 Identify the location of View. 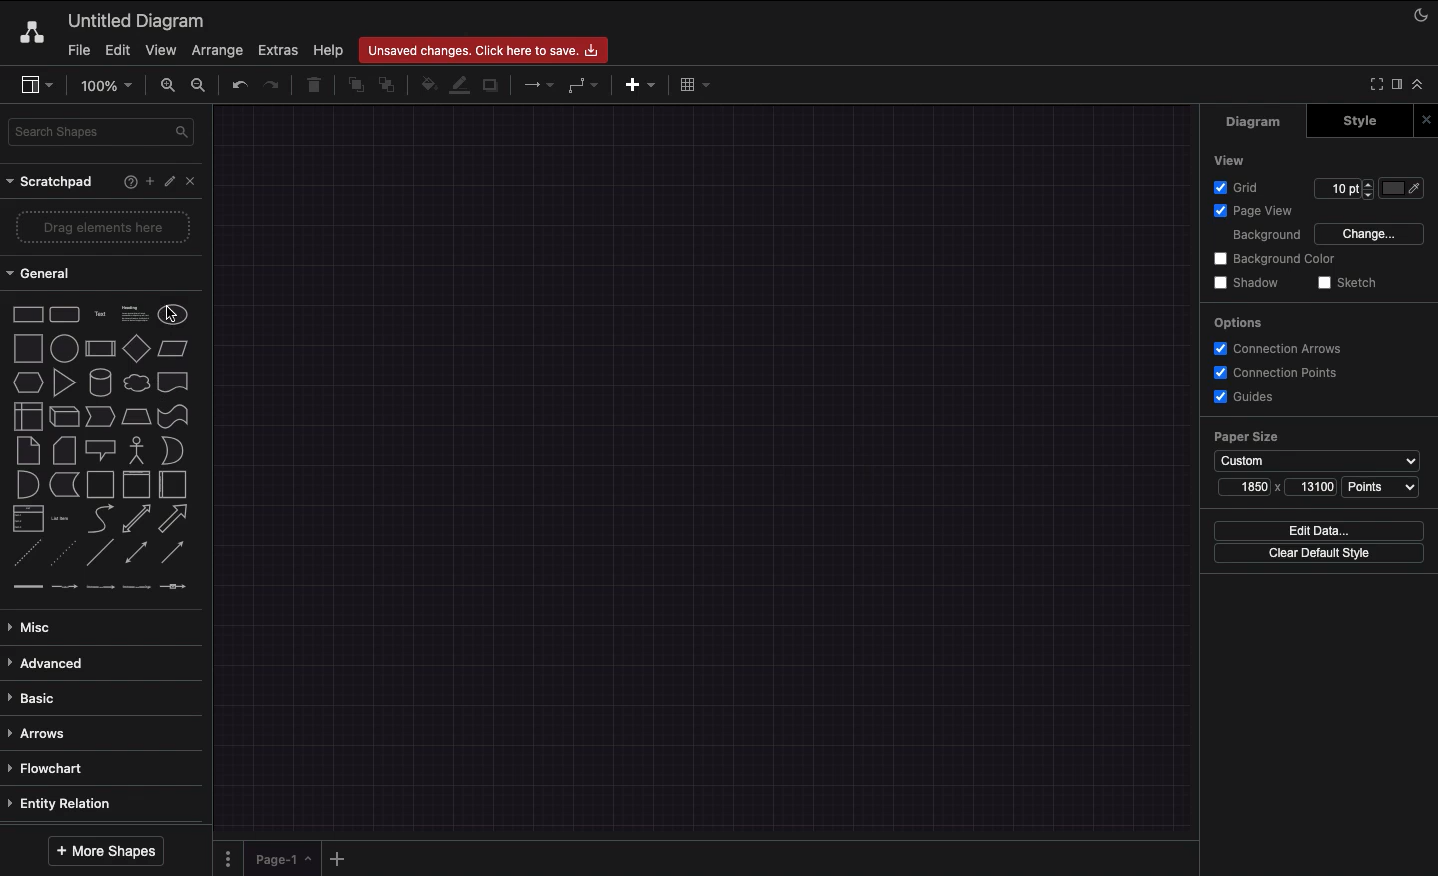
(161, 47).